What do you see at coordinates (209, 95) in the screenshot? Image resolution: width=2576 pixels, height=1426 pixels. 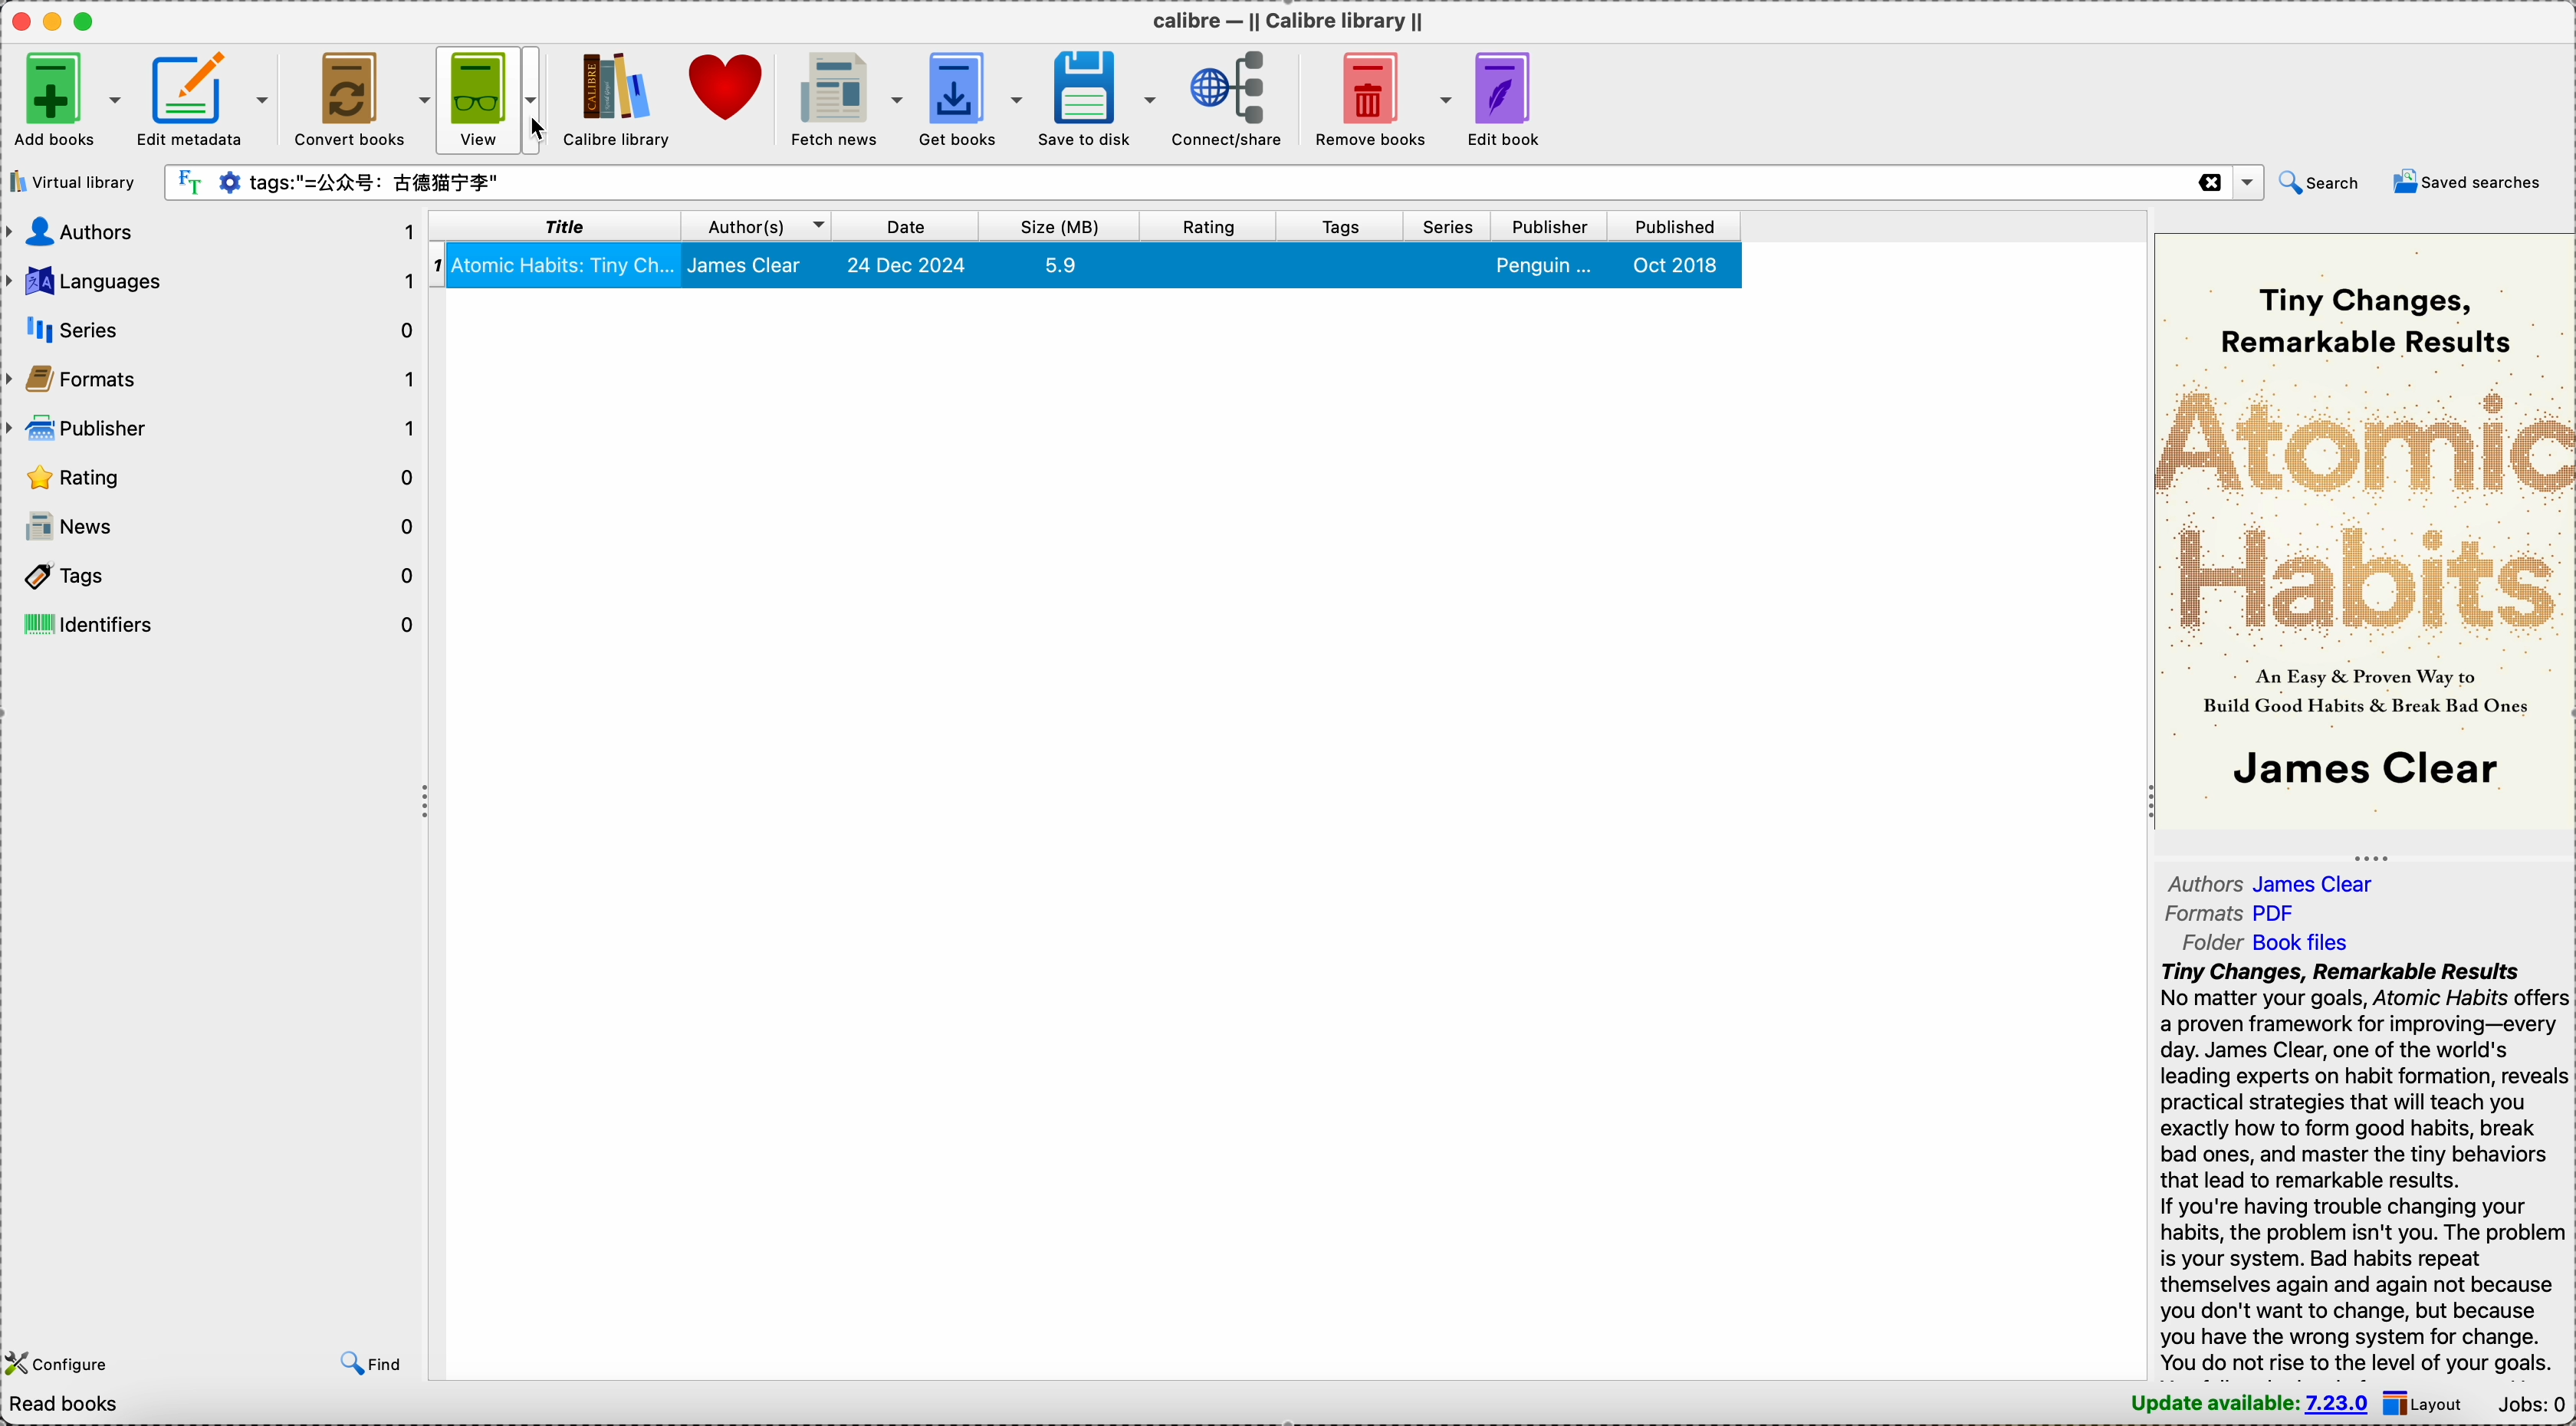 I see `edit metadata` at bounding box center [209, 95].